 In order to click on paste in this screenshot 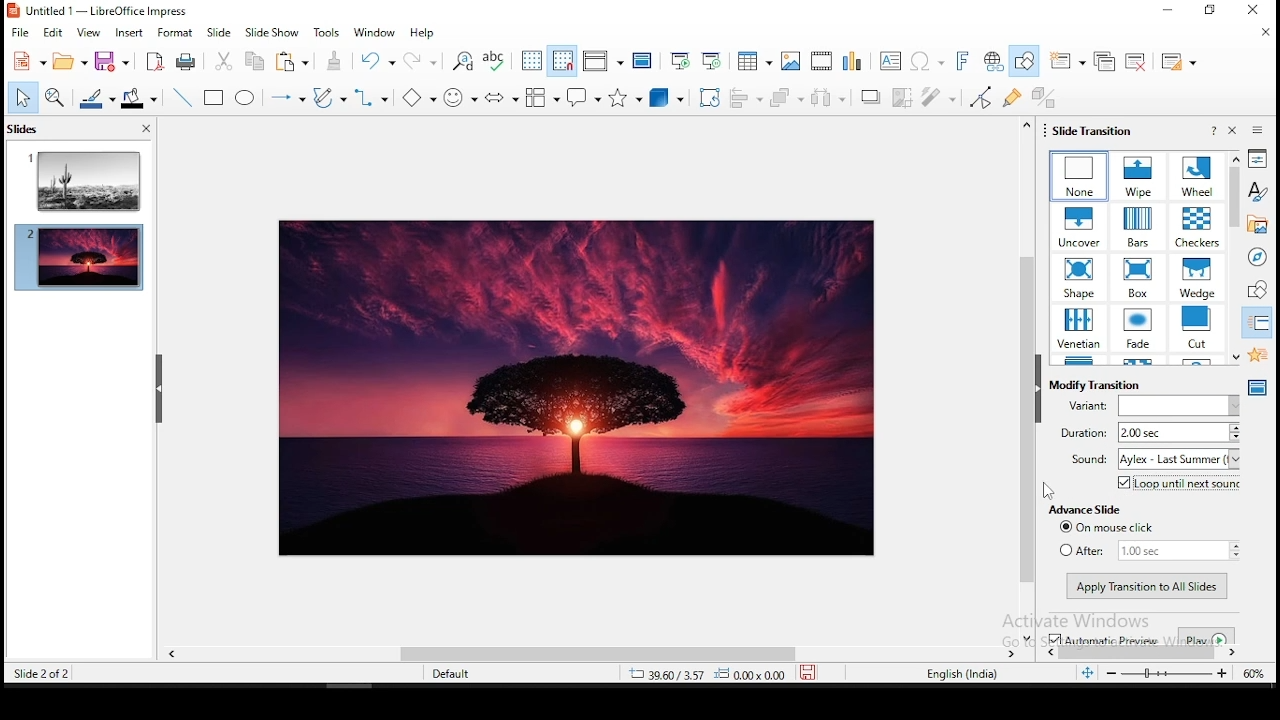, I will do `click(339, 61)`.